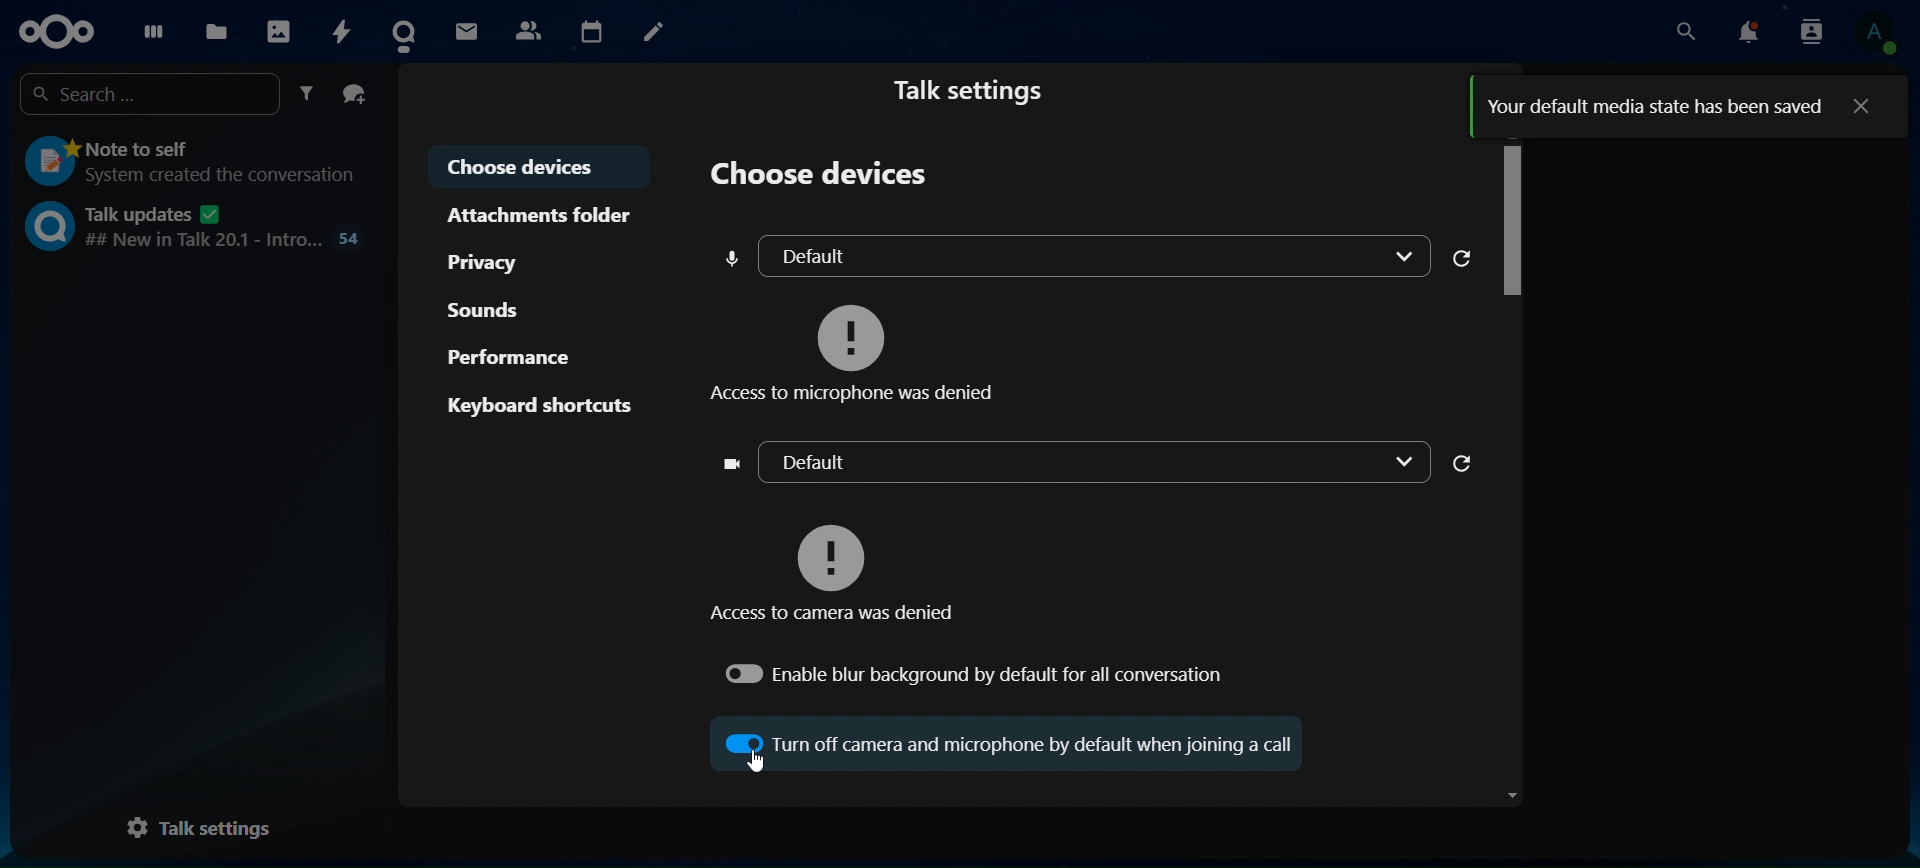 Image resolution: width=1920 pixels, height=868 pixels. What do you see at coordinates (518, 361) in the screenshot?
I see `performance` at bounding box center [518, 361].